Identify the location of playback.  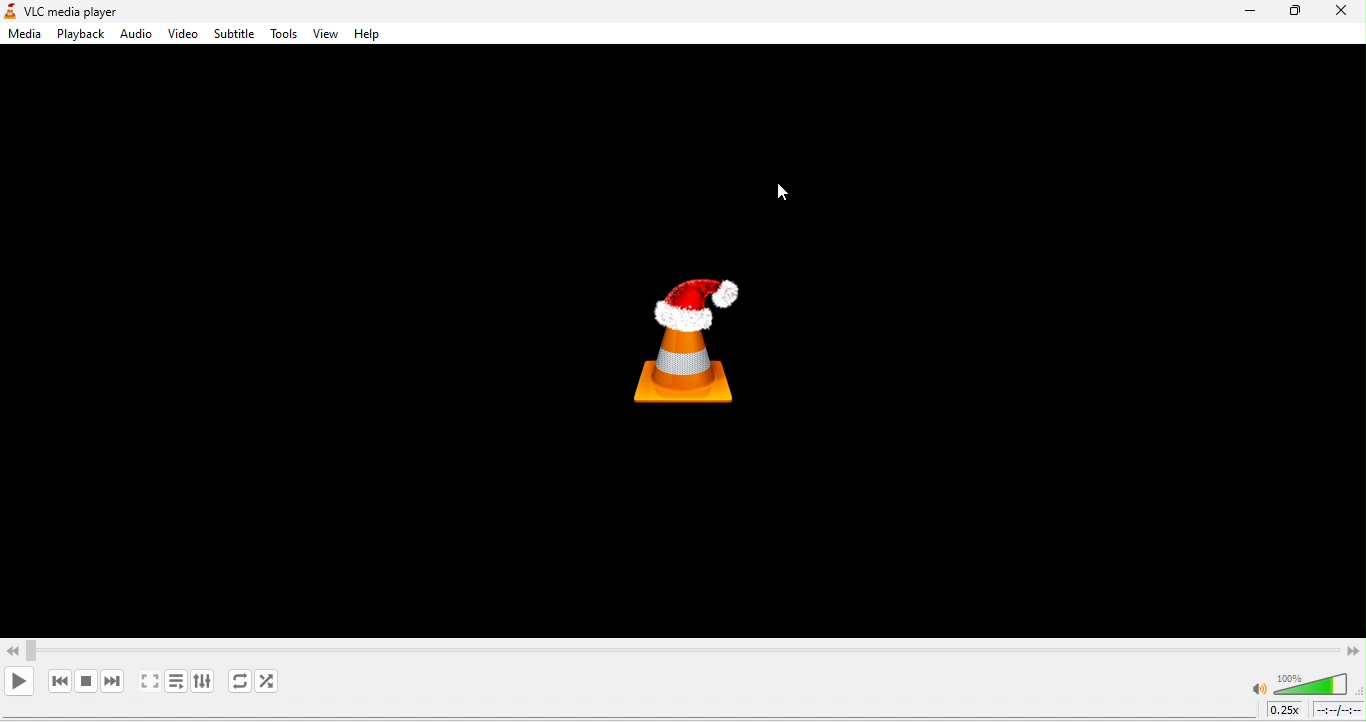
(77, 34).